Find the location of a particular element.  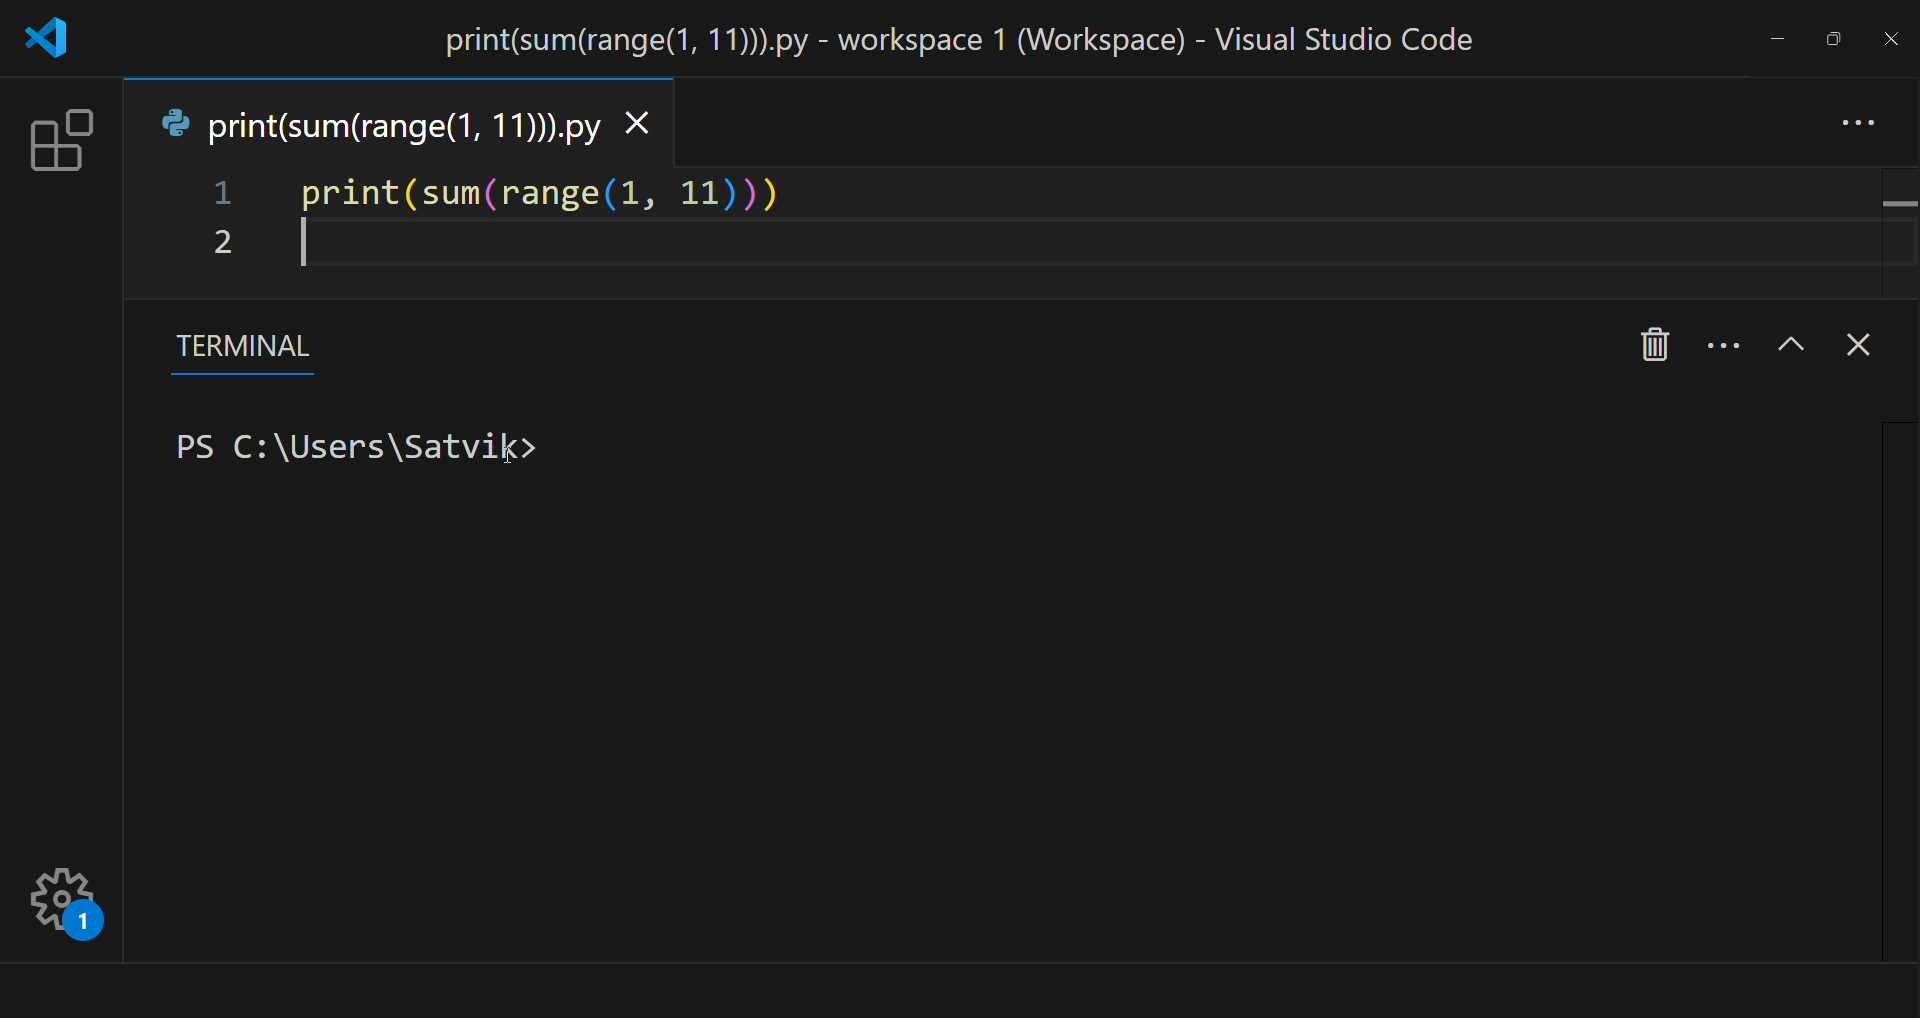

more is located at coordinates (1861, 122).